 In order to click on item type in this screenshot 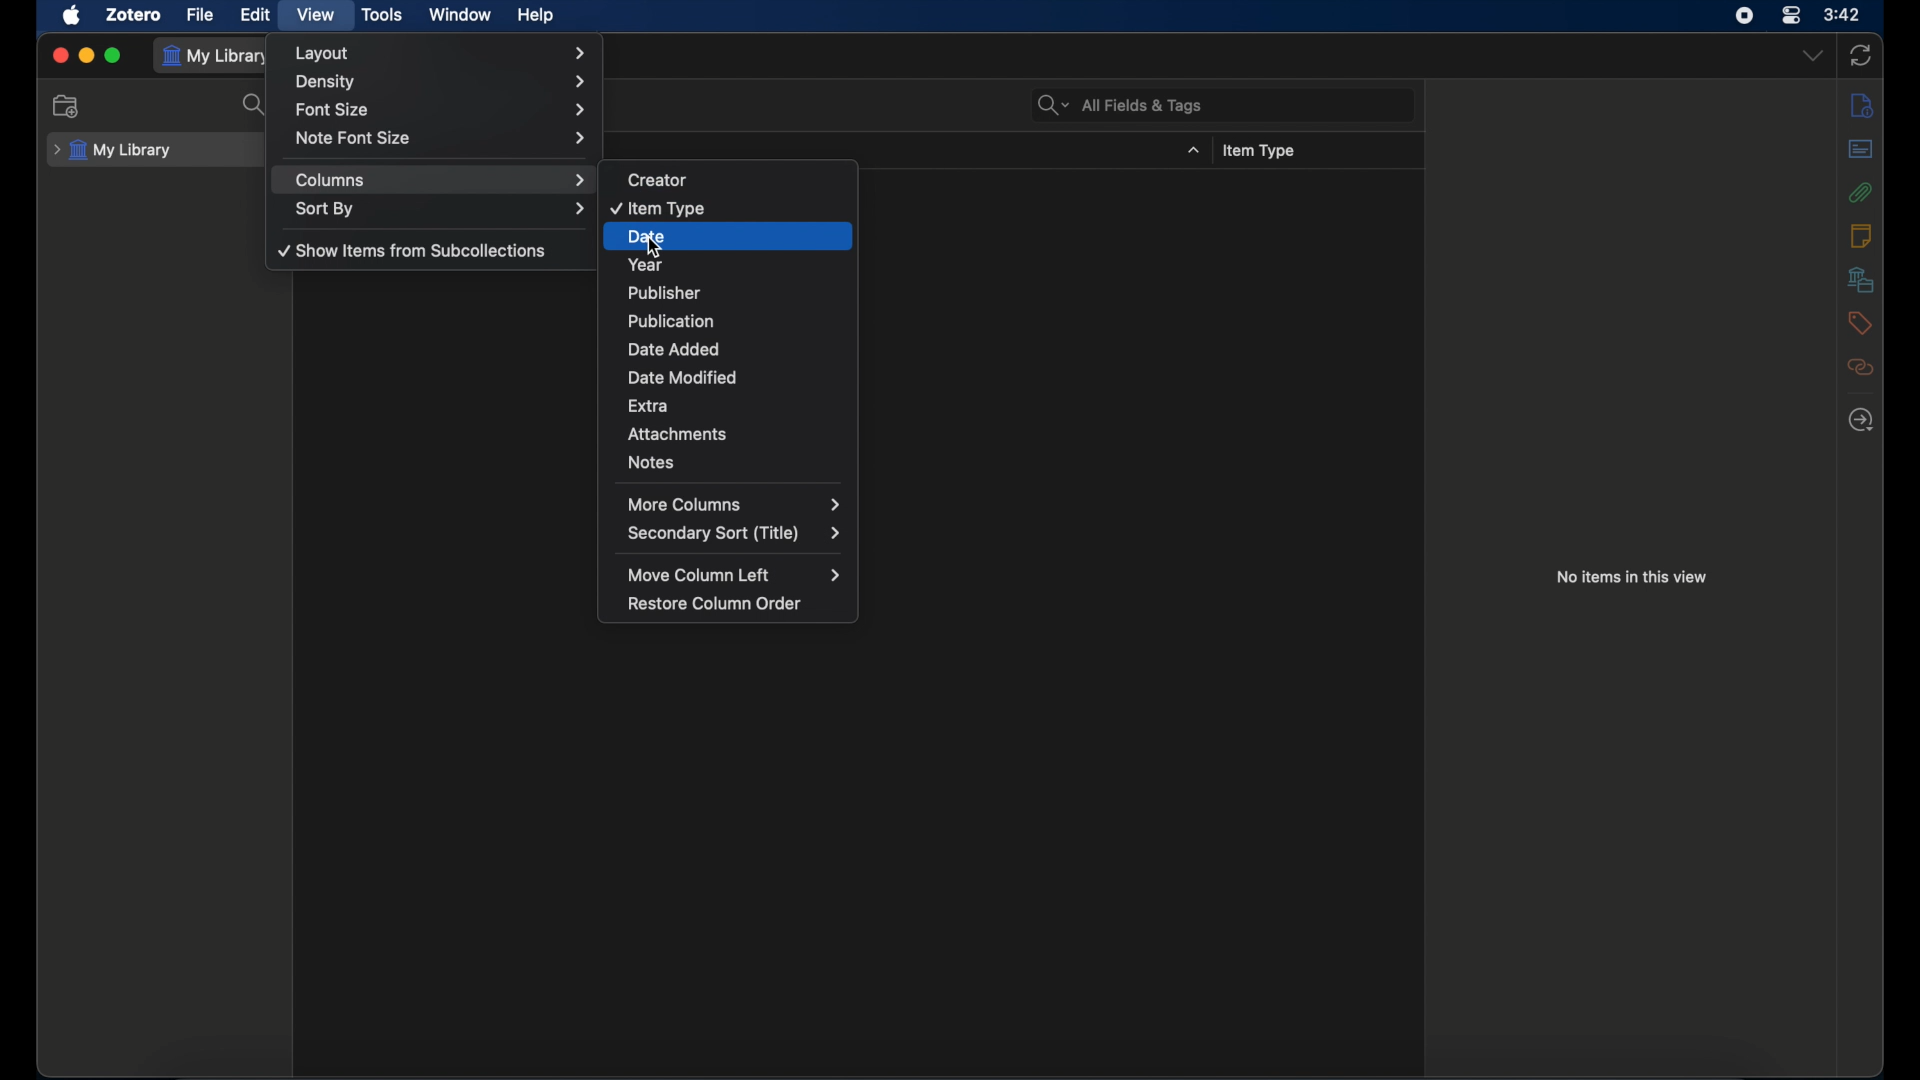, I will do `click(716, 208)`.